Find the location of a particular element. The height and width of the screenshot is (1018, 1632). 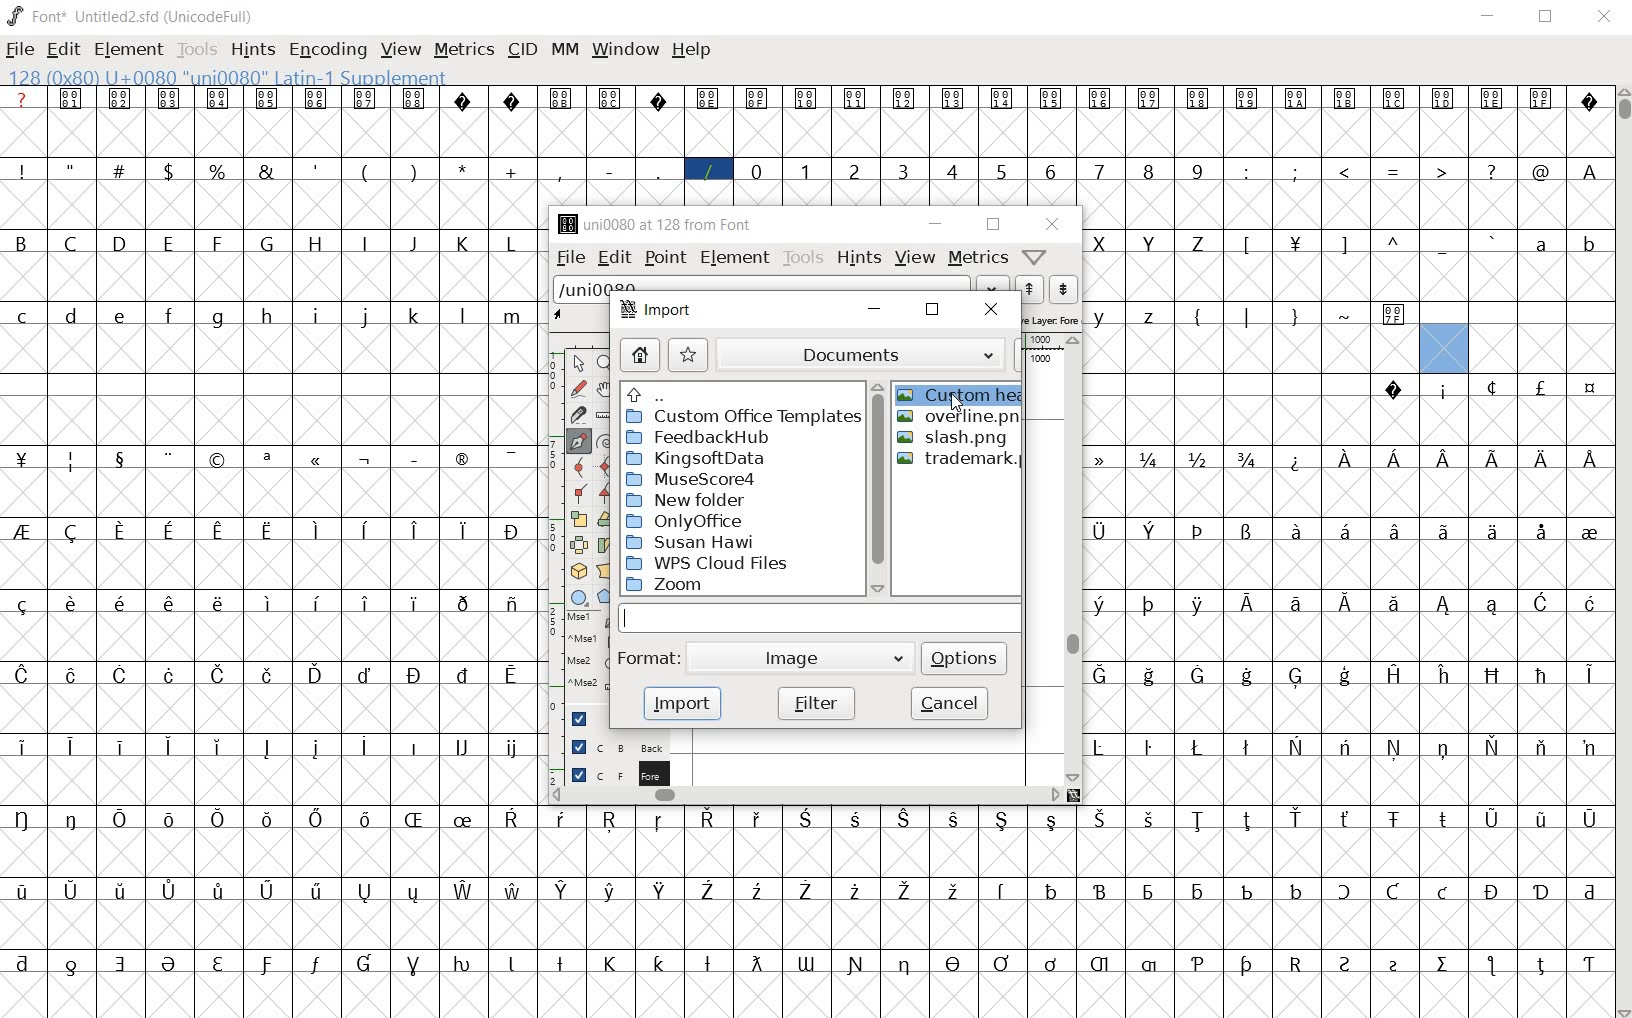

glyph is located at coordinates (1590, 965).